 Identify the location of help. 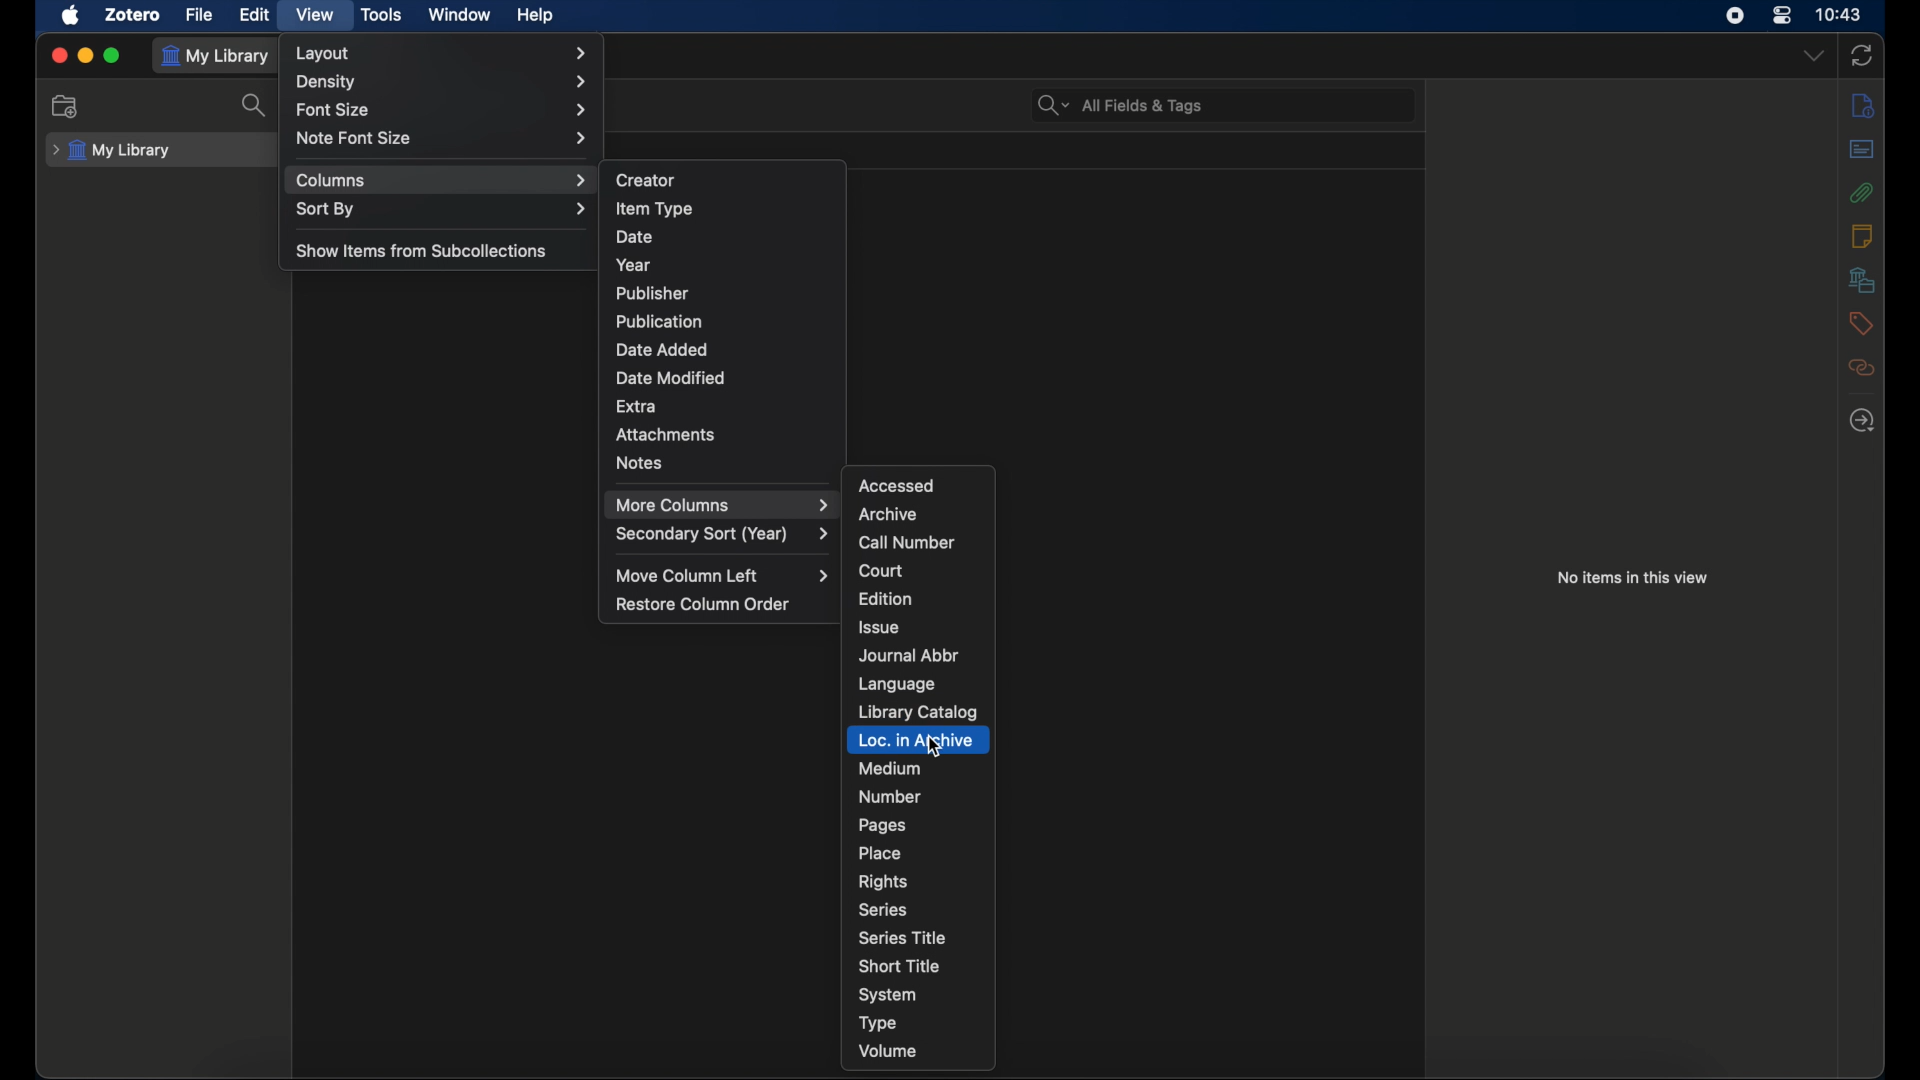
(535, 15).